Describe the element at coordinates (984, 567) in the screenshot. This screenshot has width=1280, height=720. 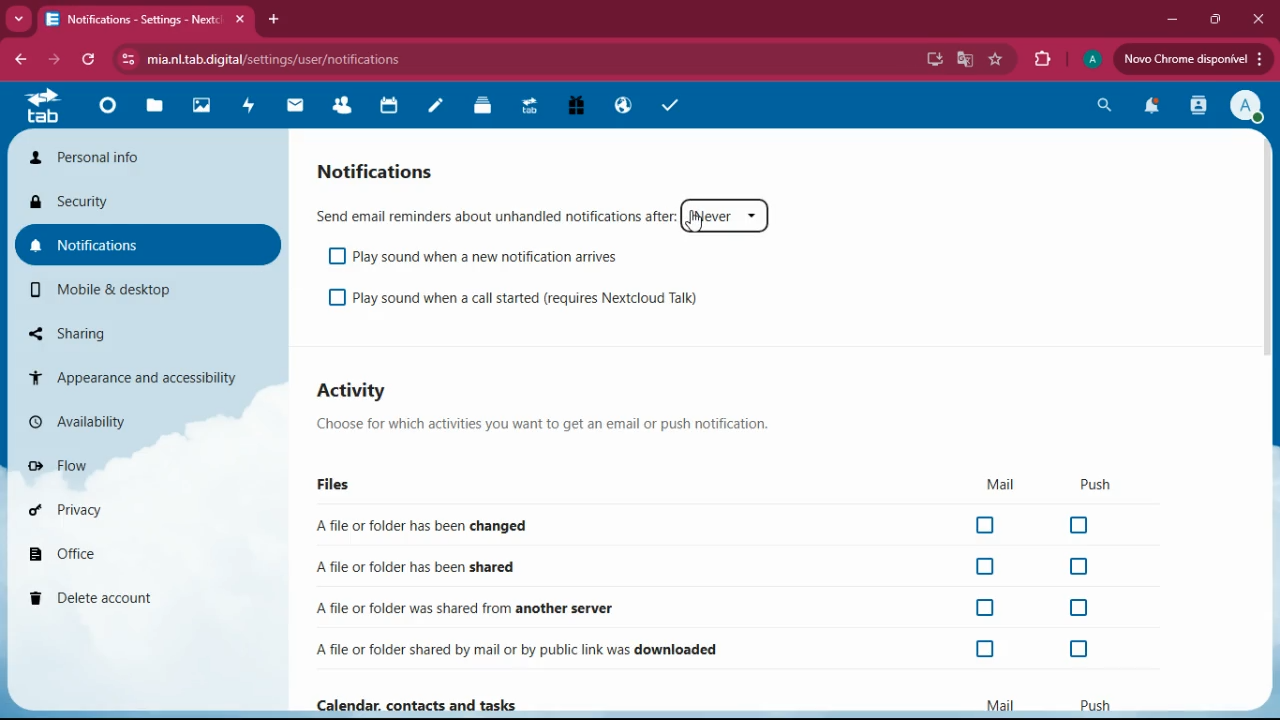
I see `off` at that location.